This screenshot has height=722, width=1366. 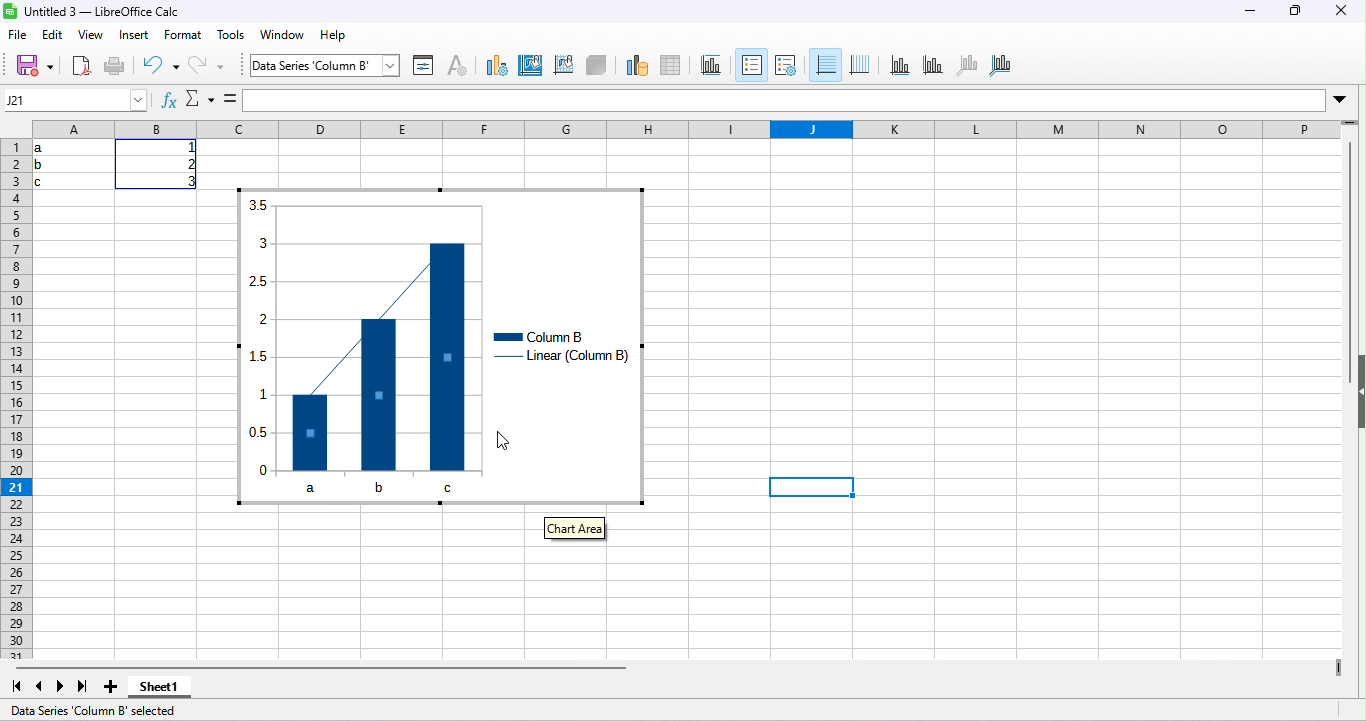 I want to click on all axes, so click(x=1004, y=67).